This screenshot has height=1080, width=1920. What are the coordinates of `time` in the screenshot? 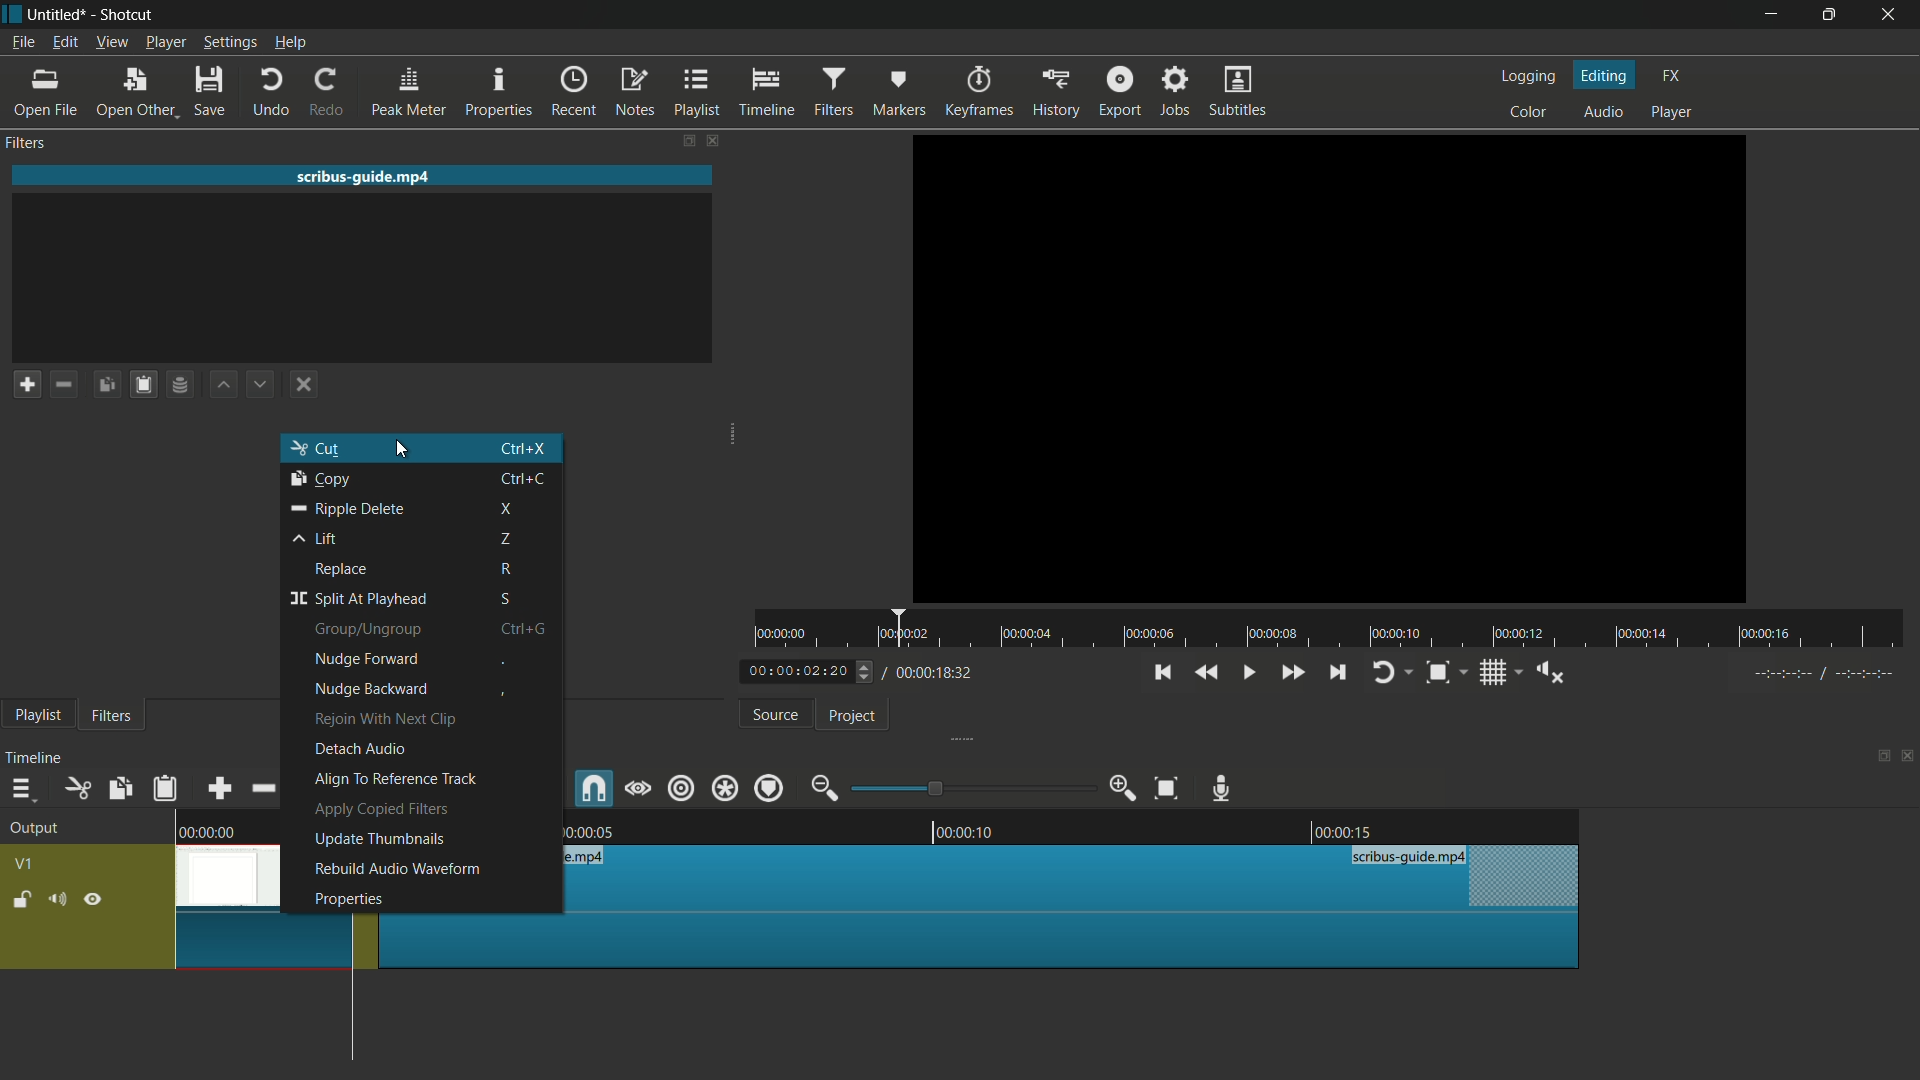 It's located at (1339, 630).